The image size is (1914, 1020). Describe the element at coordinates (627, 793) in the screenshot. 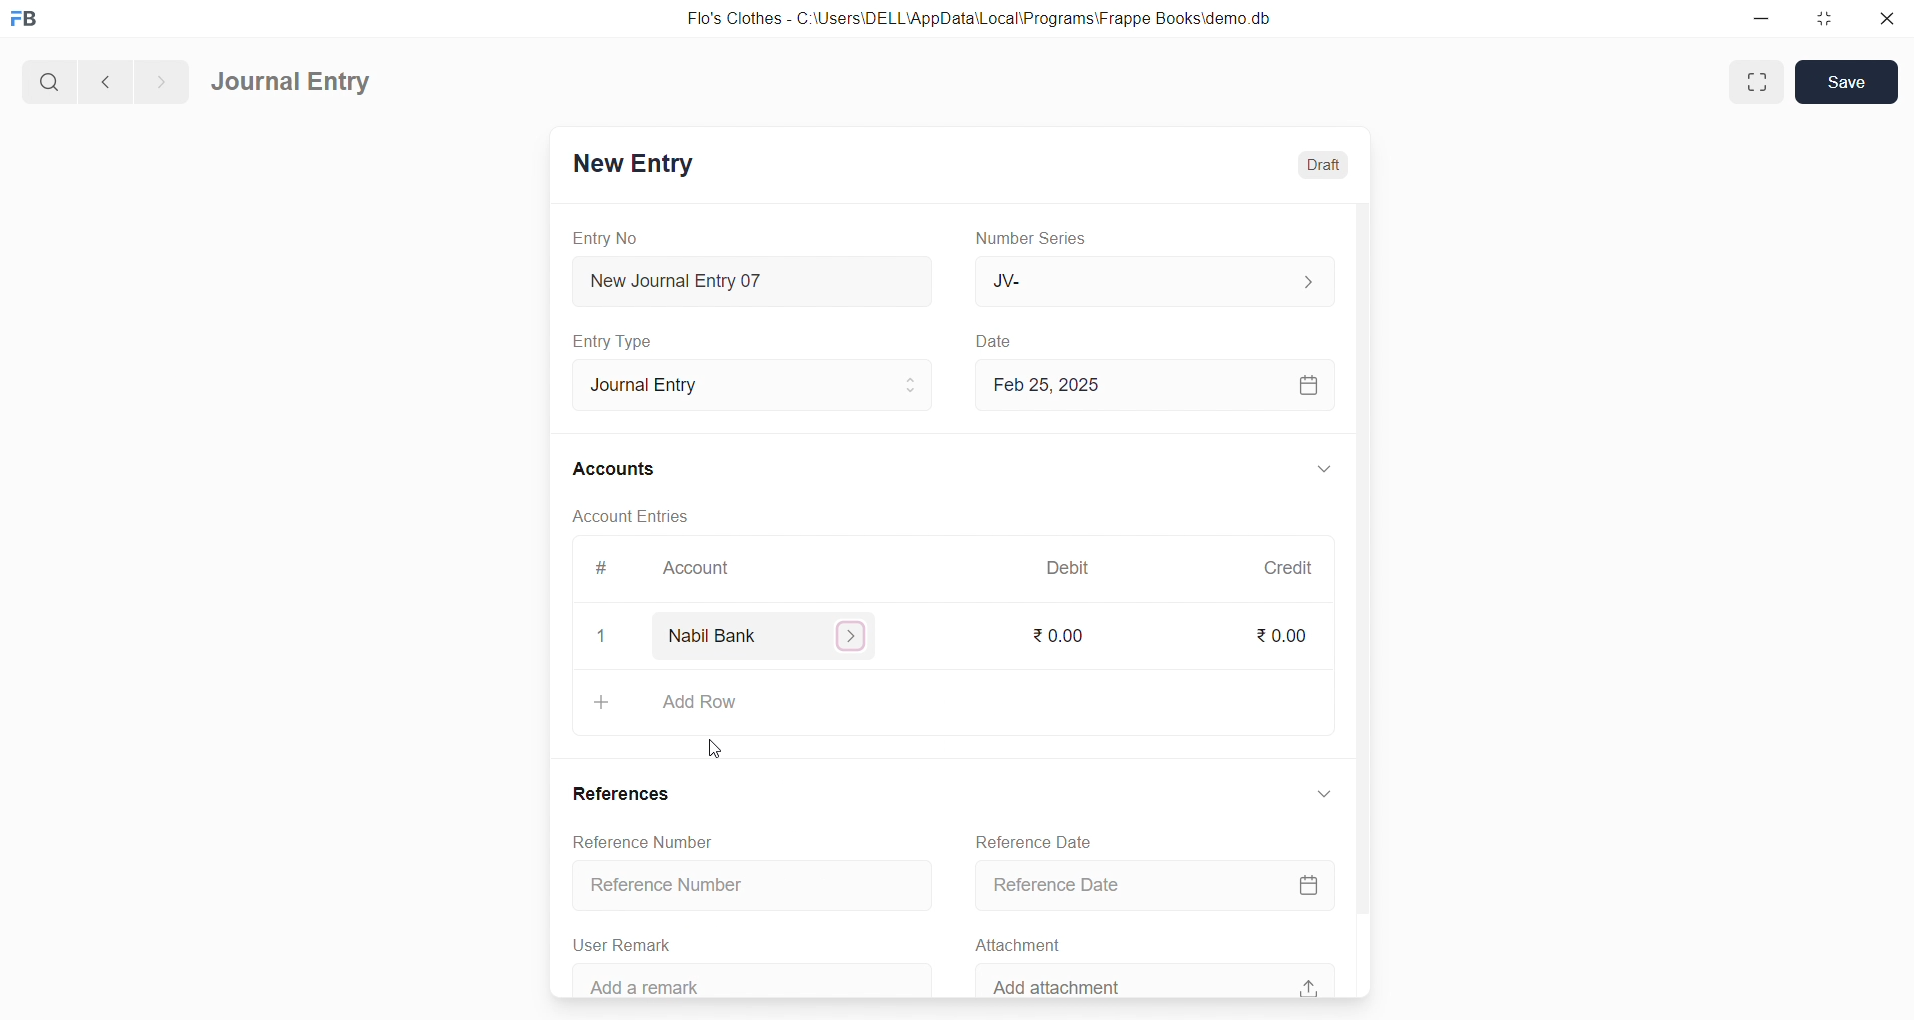

I see `References` at that location.